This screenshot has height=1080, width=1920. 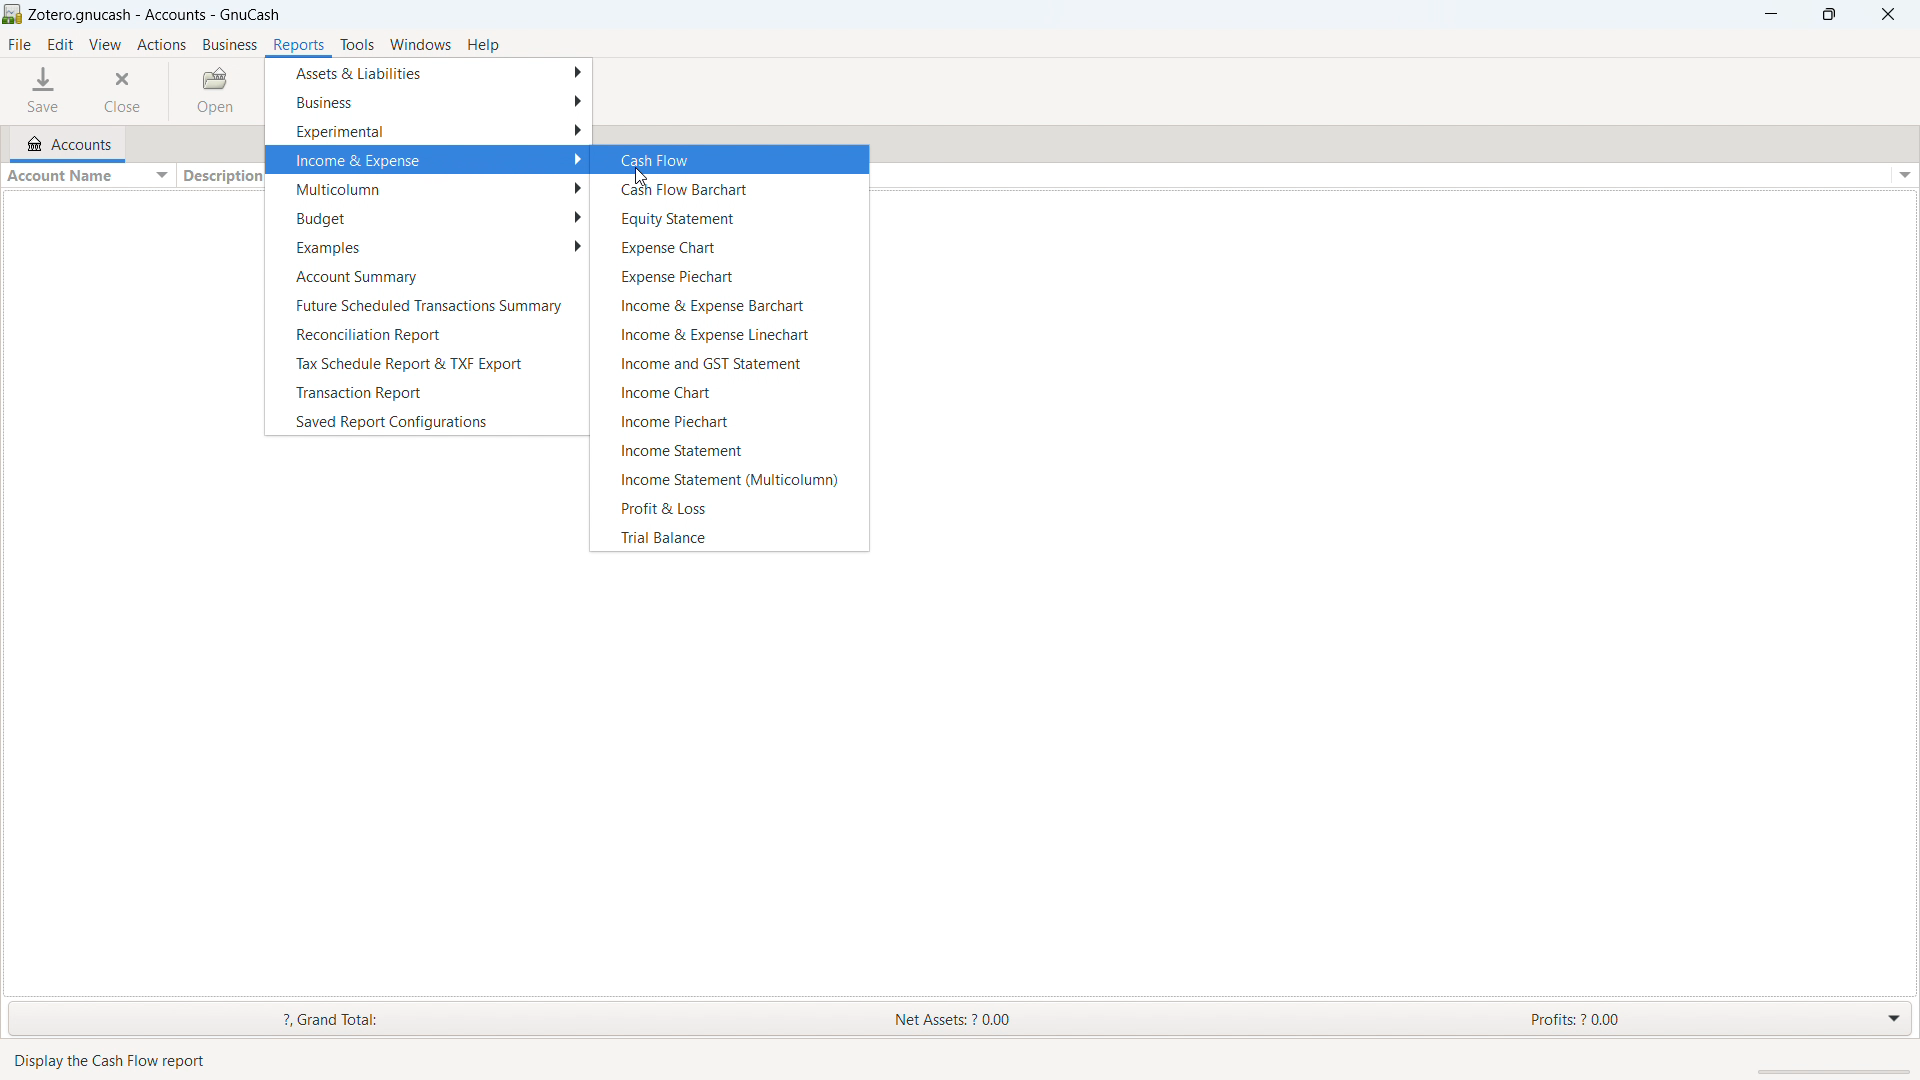 What do you see at coordinates (729, 217) in the screenshot?
I see `equity statement` at bounding box center [729, 217].